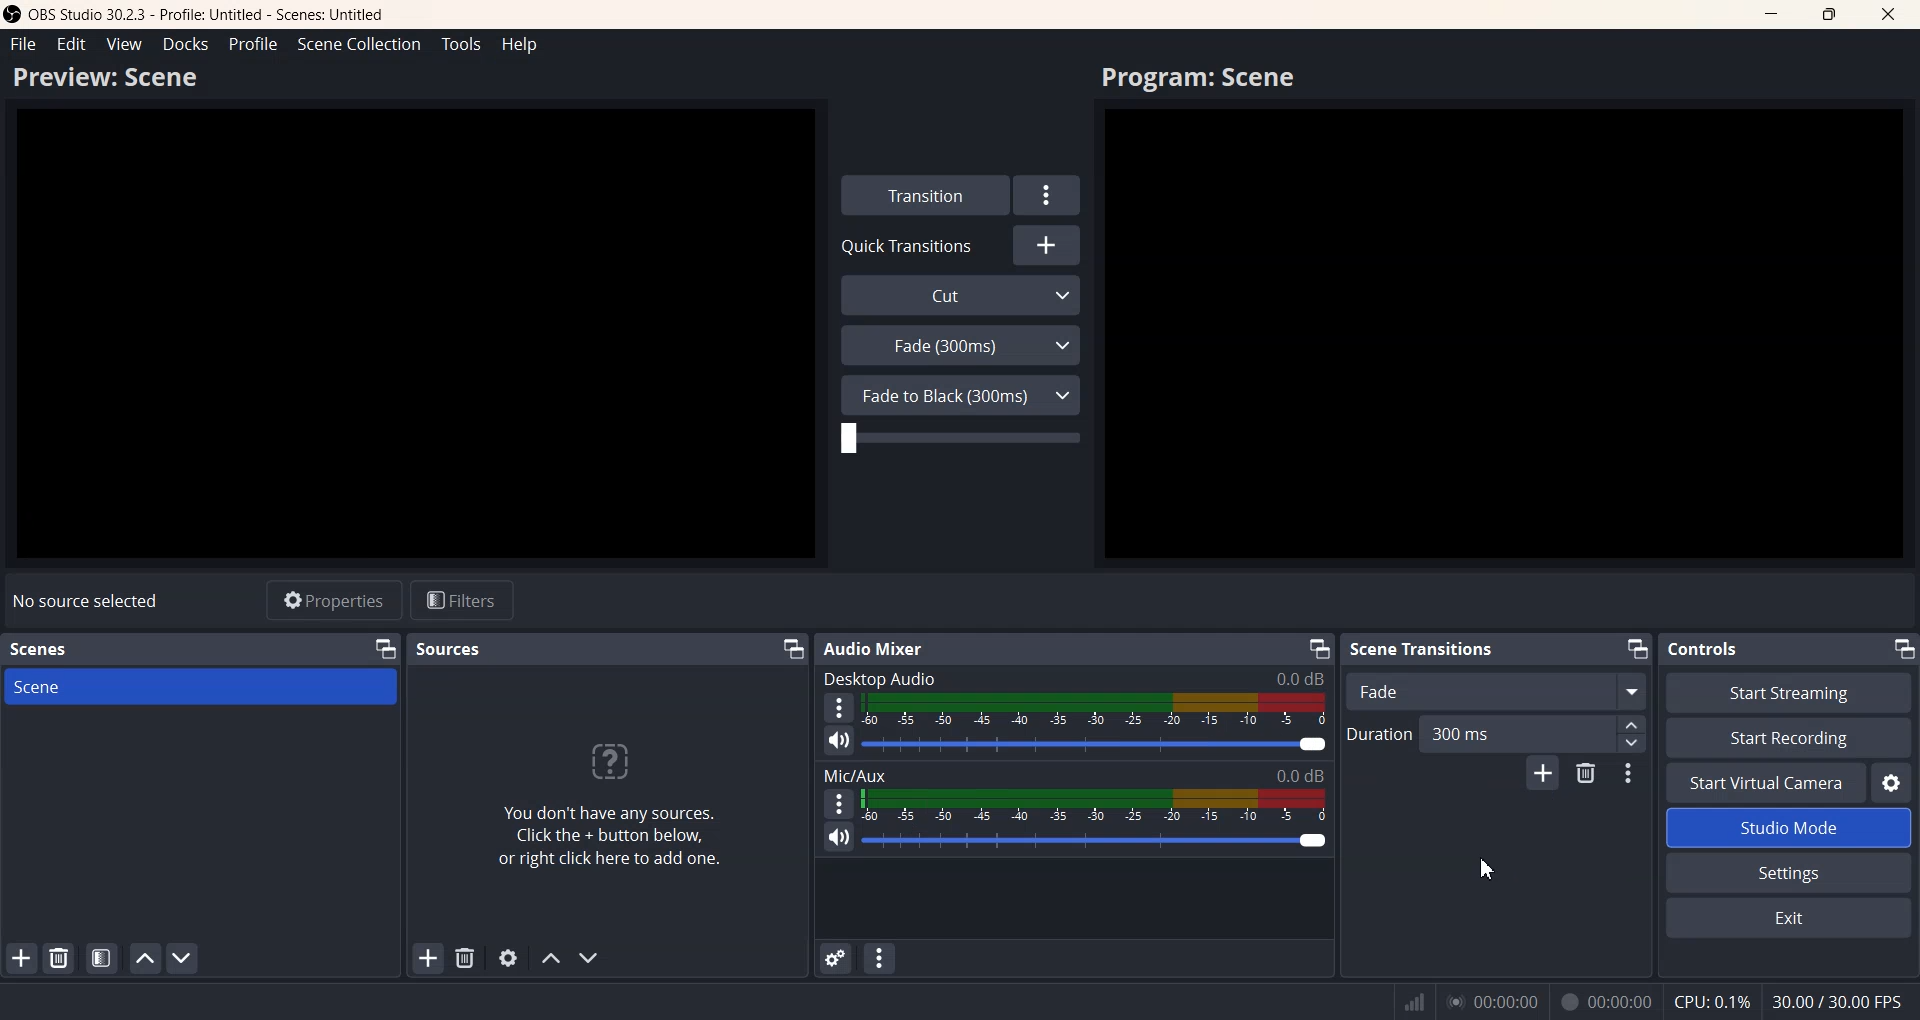 This screenshot has width=1920, height=1020. I want to click on Mute/ Unmute, so click(841, 741).